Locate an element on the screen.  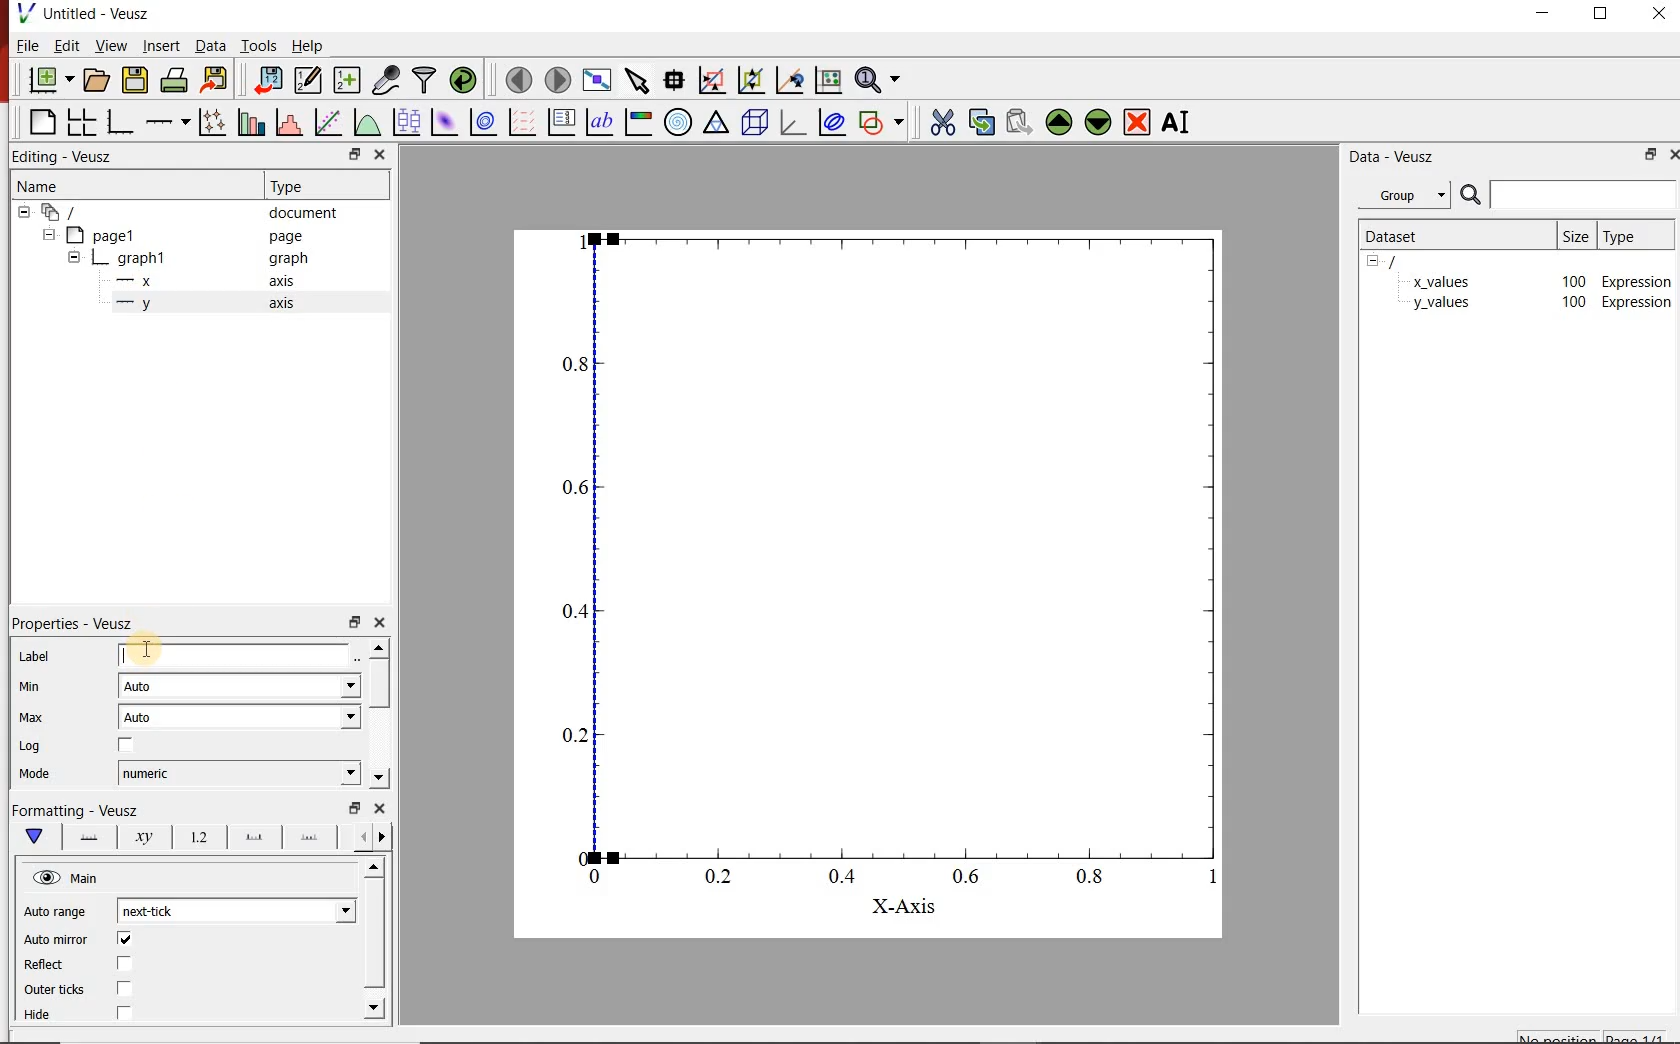
file is located at coordinates (29, 45).